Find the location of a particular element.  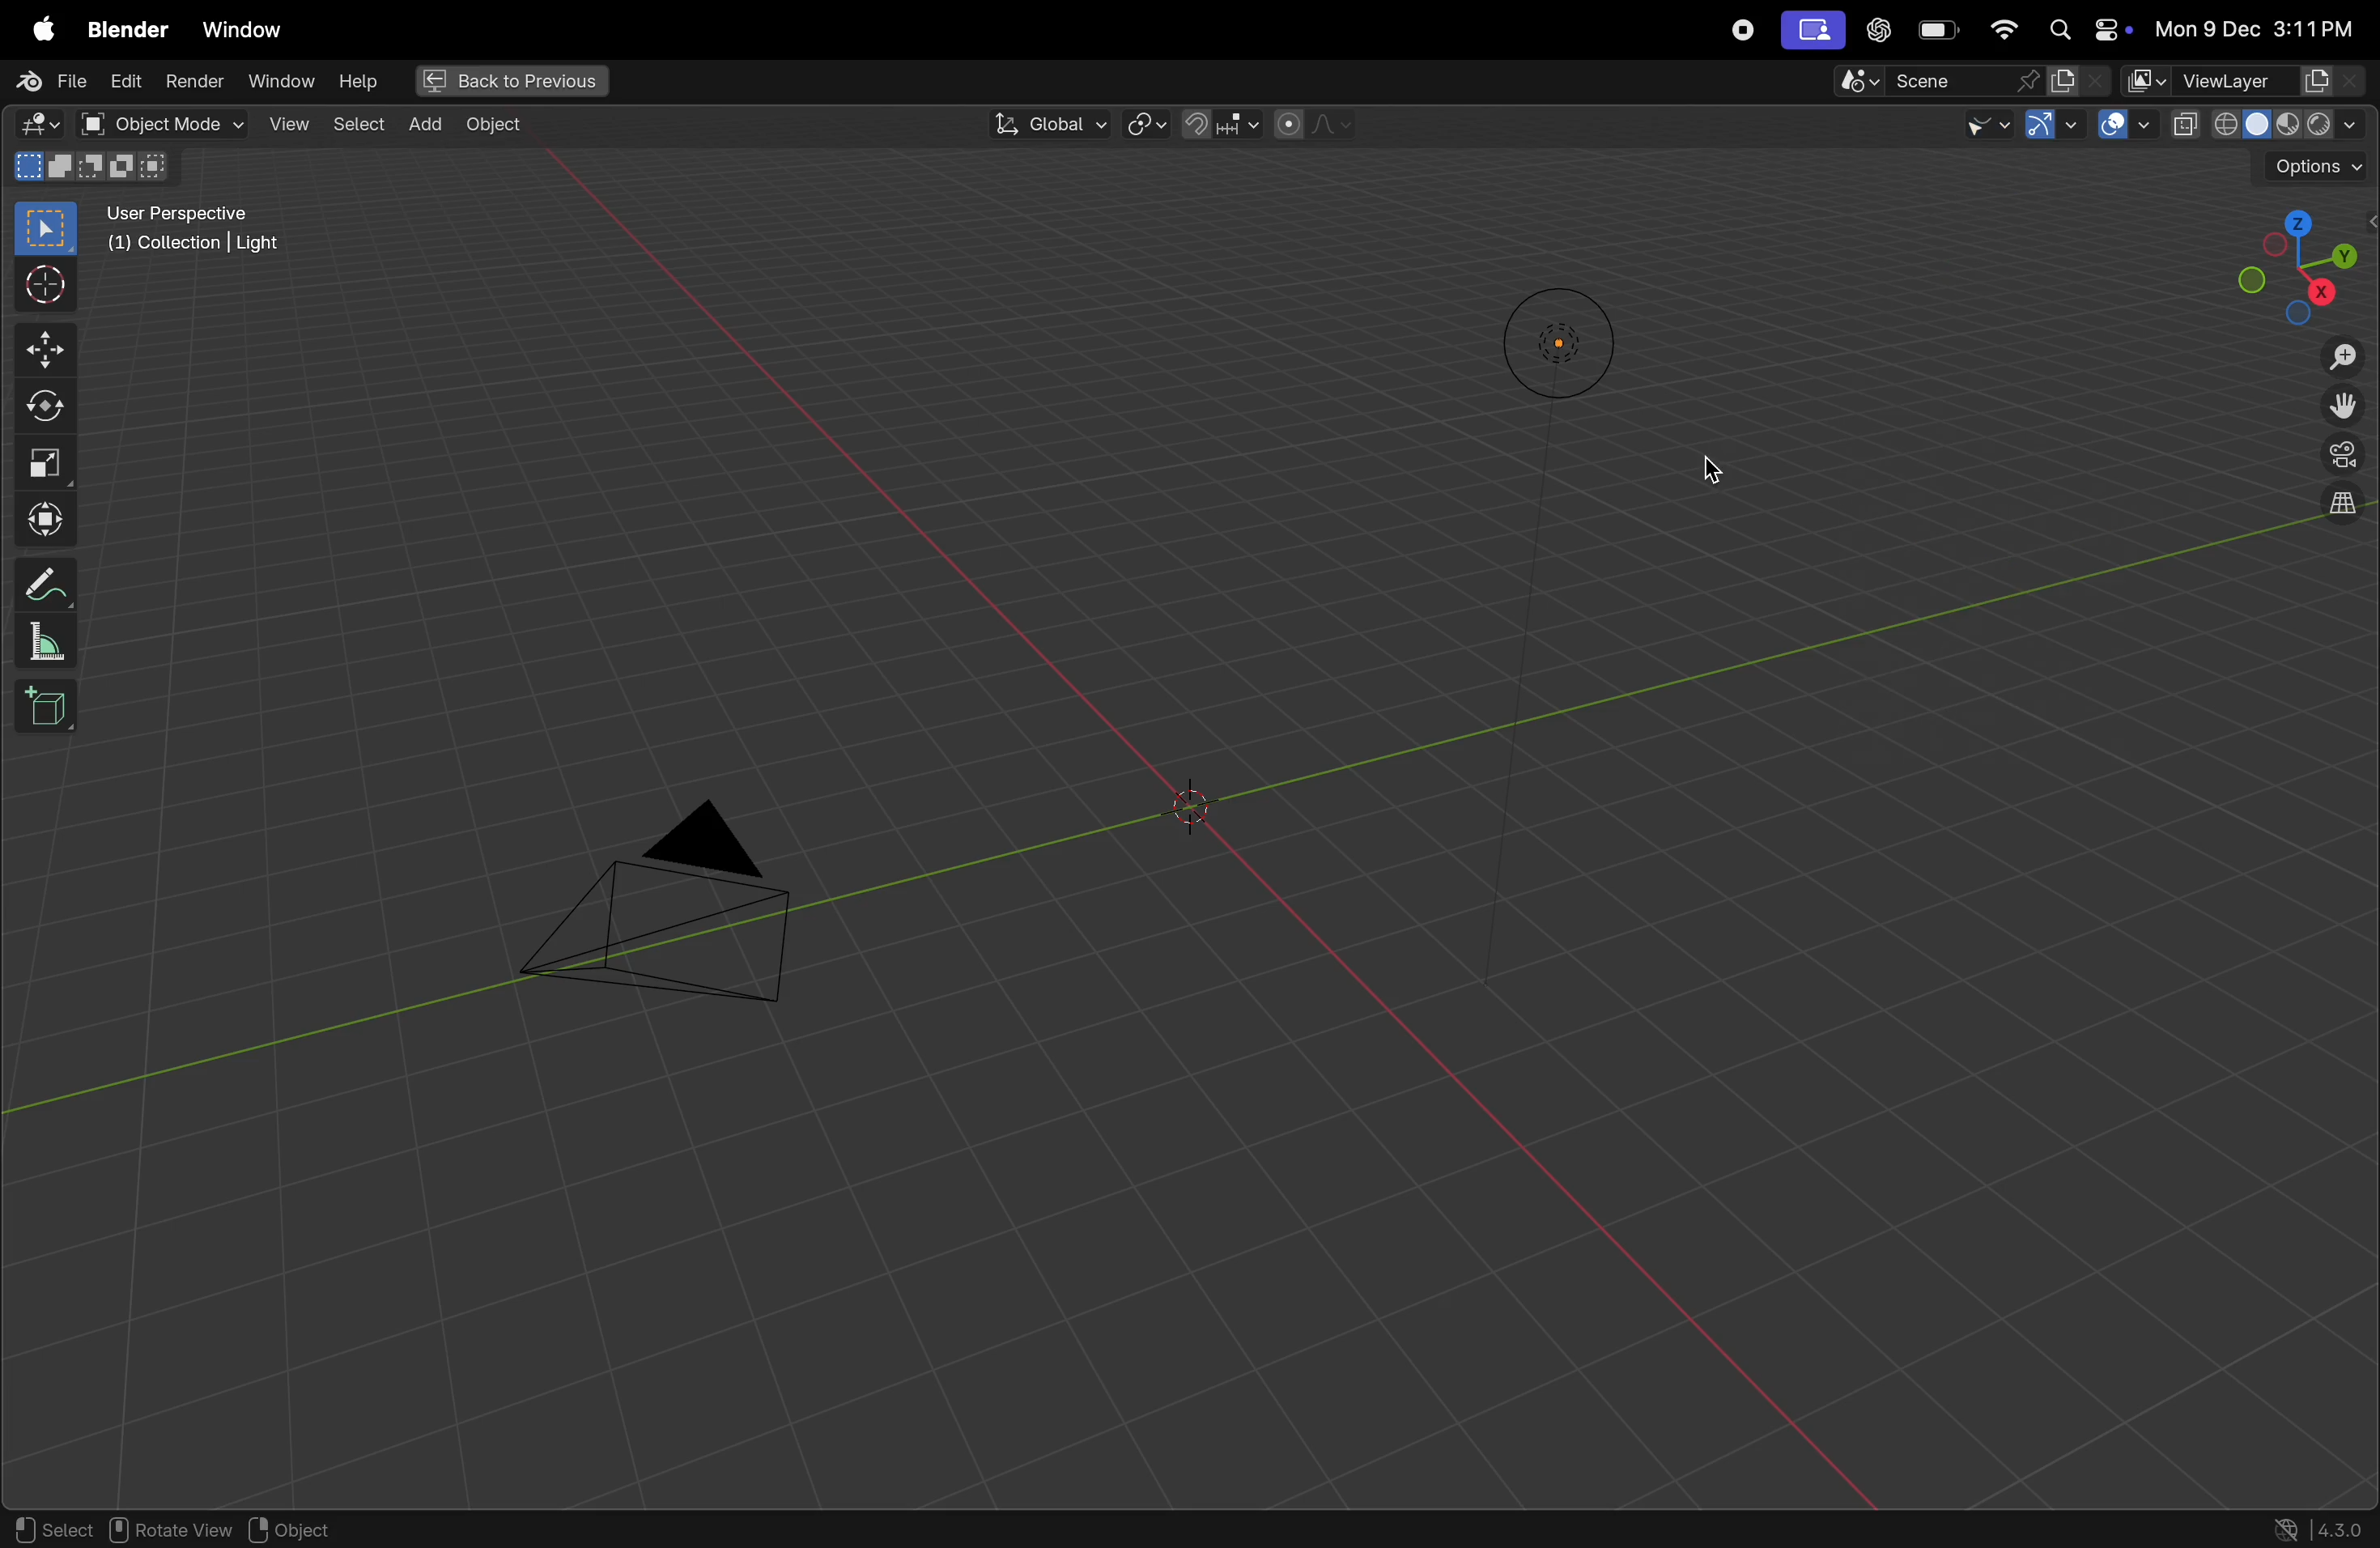

snap is located at coordinates (1223, 124).